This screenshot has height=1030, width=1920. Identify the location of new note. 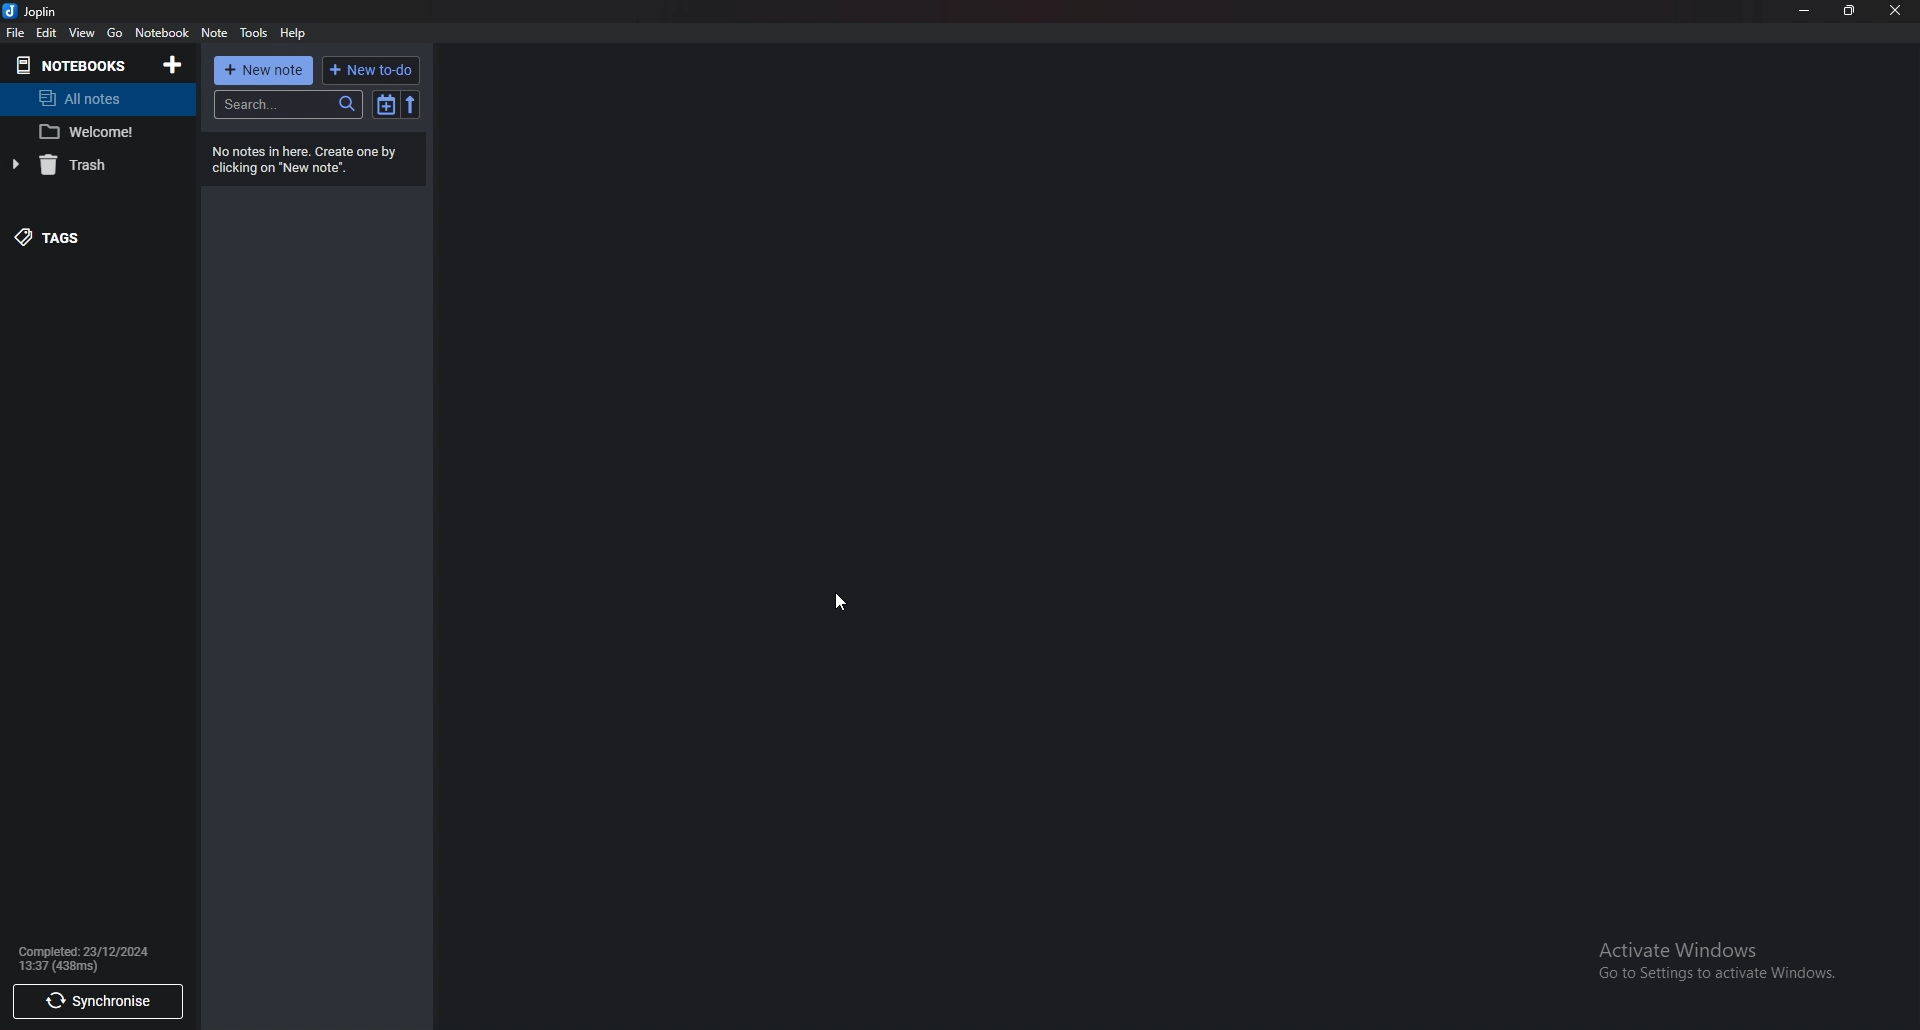
(264, 70).